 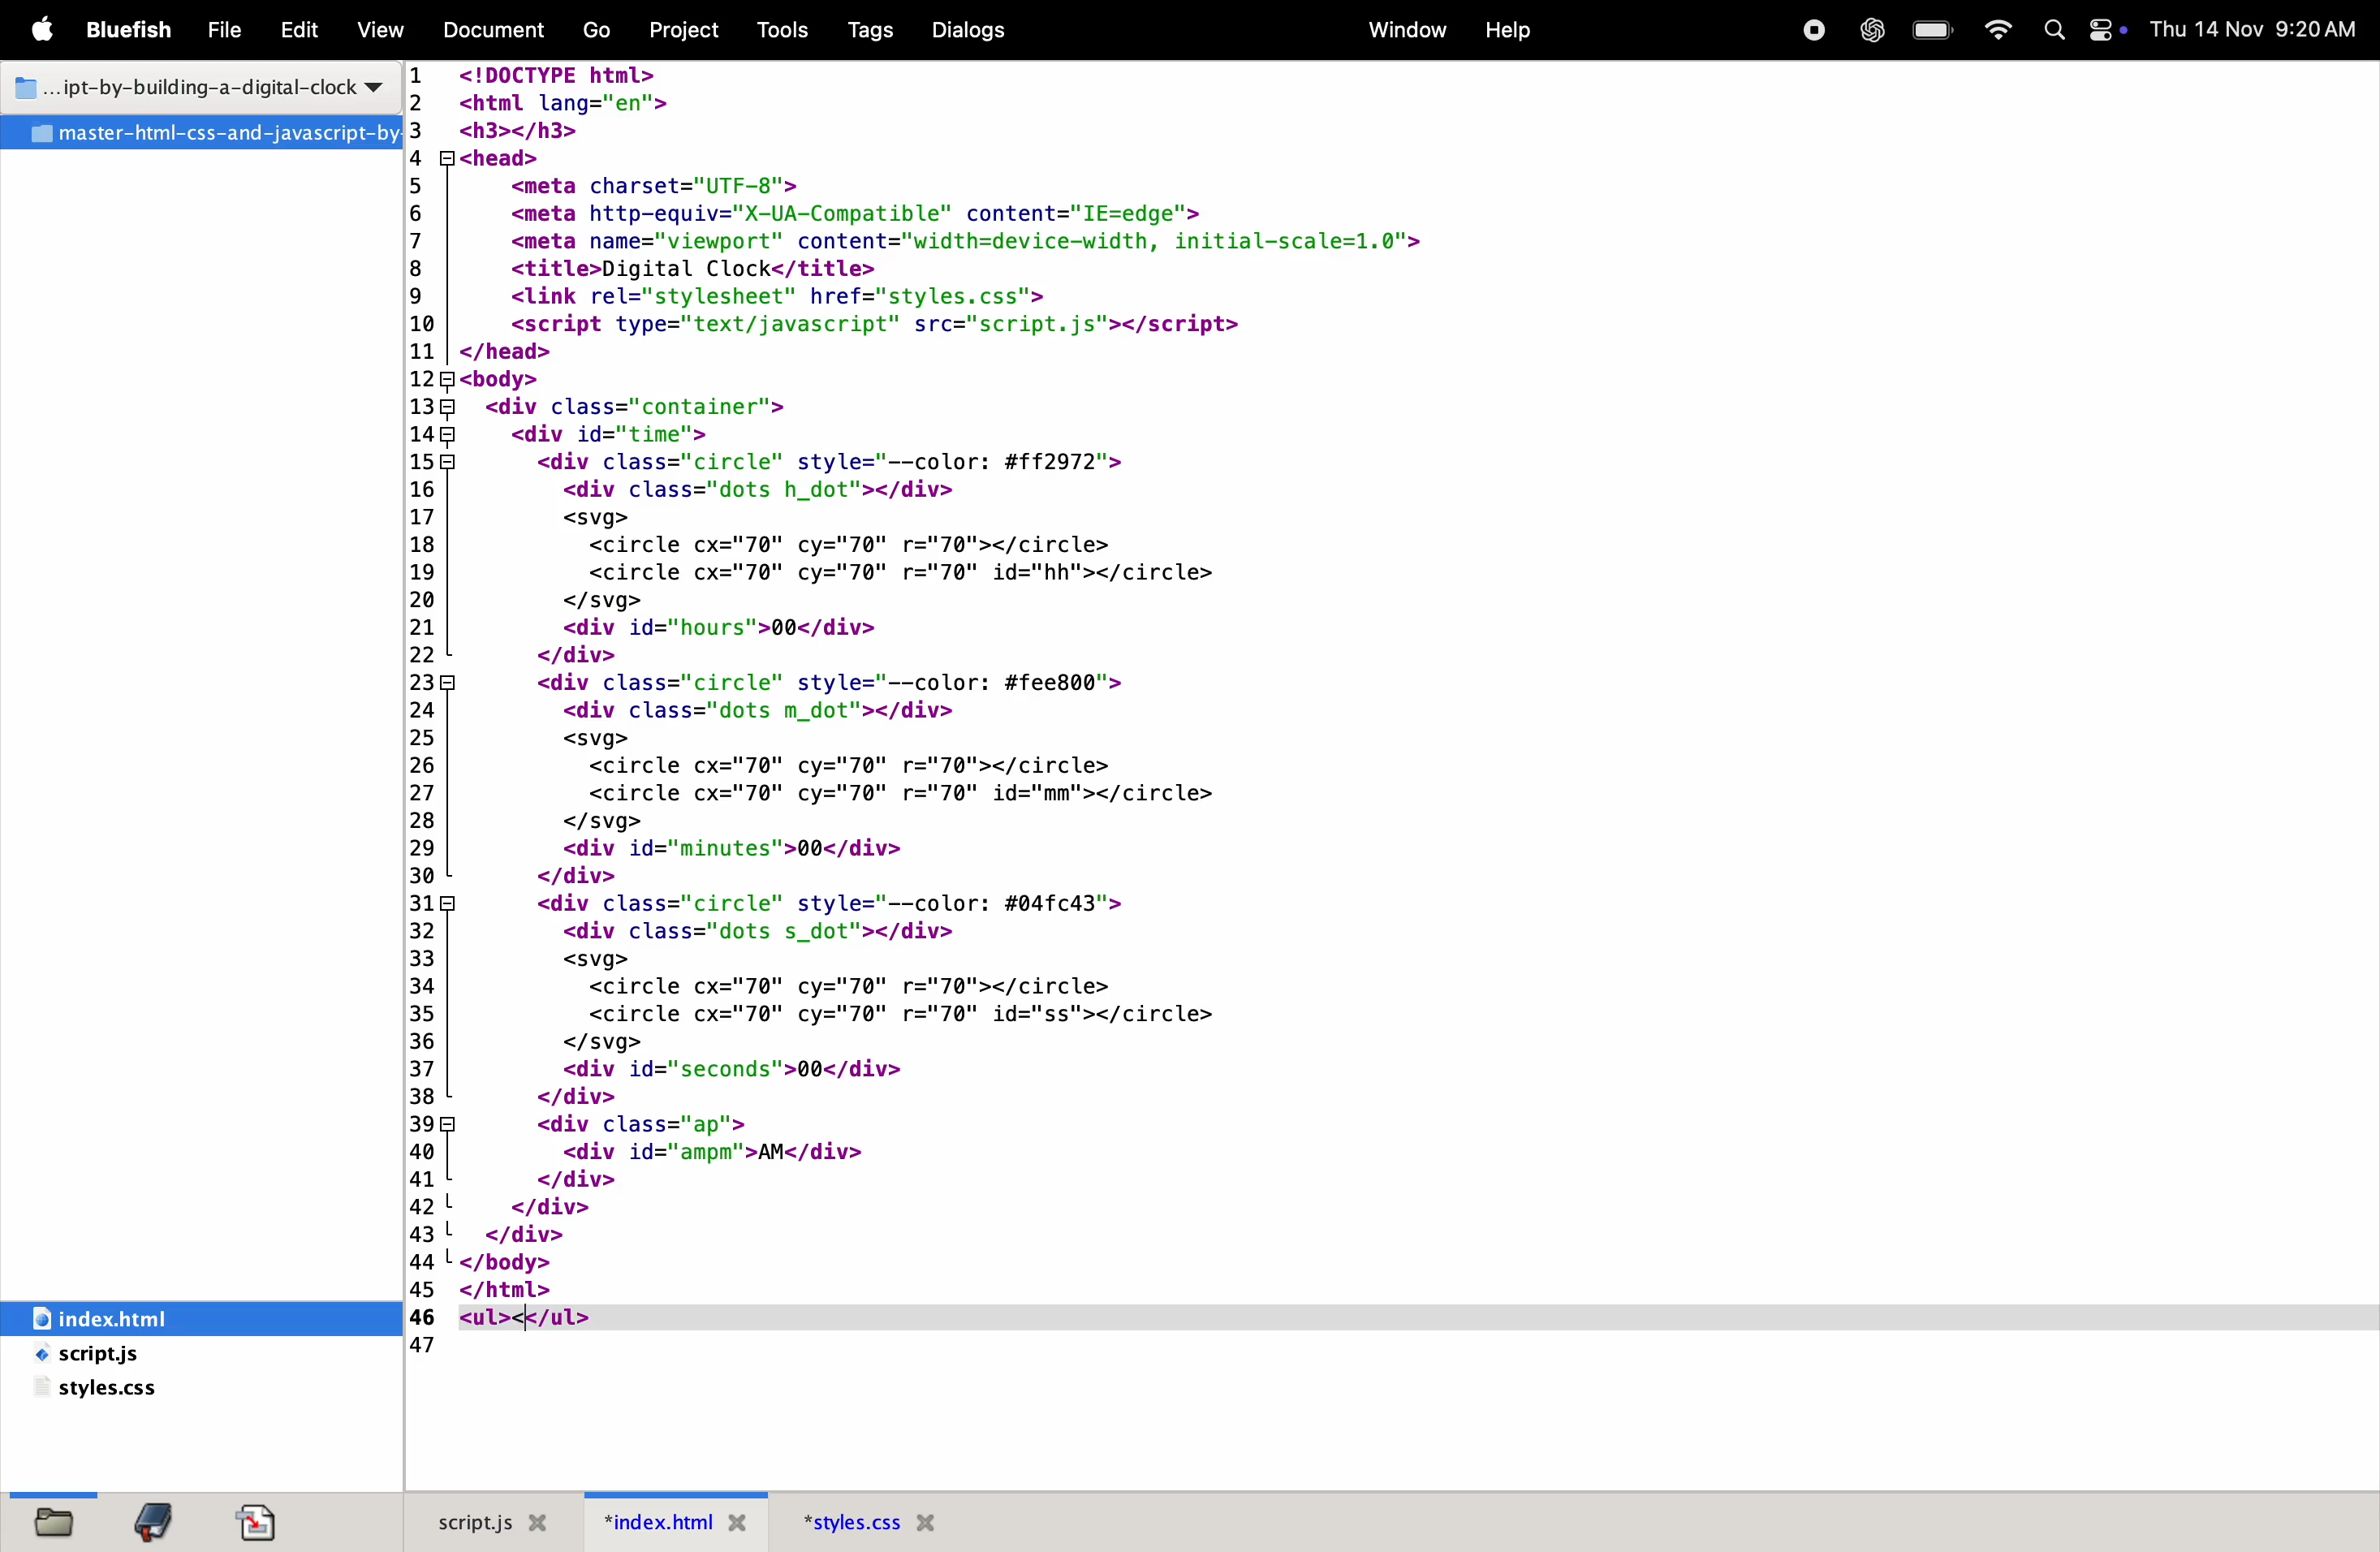 What do you see at coordinates (200, 133) in the screenshot?
I see `master` at bounding box center [200, 133].